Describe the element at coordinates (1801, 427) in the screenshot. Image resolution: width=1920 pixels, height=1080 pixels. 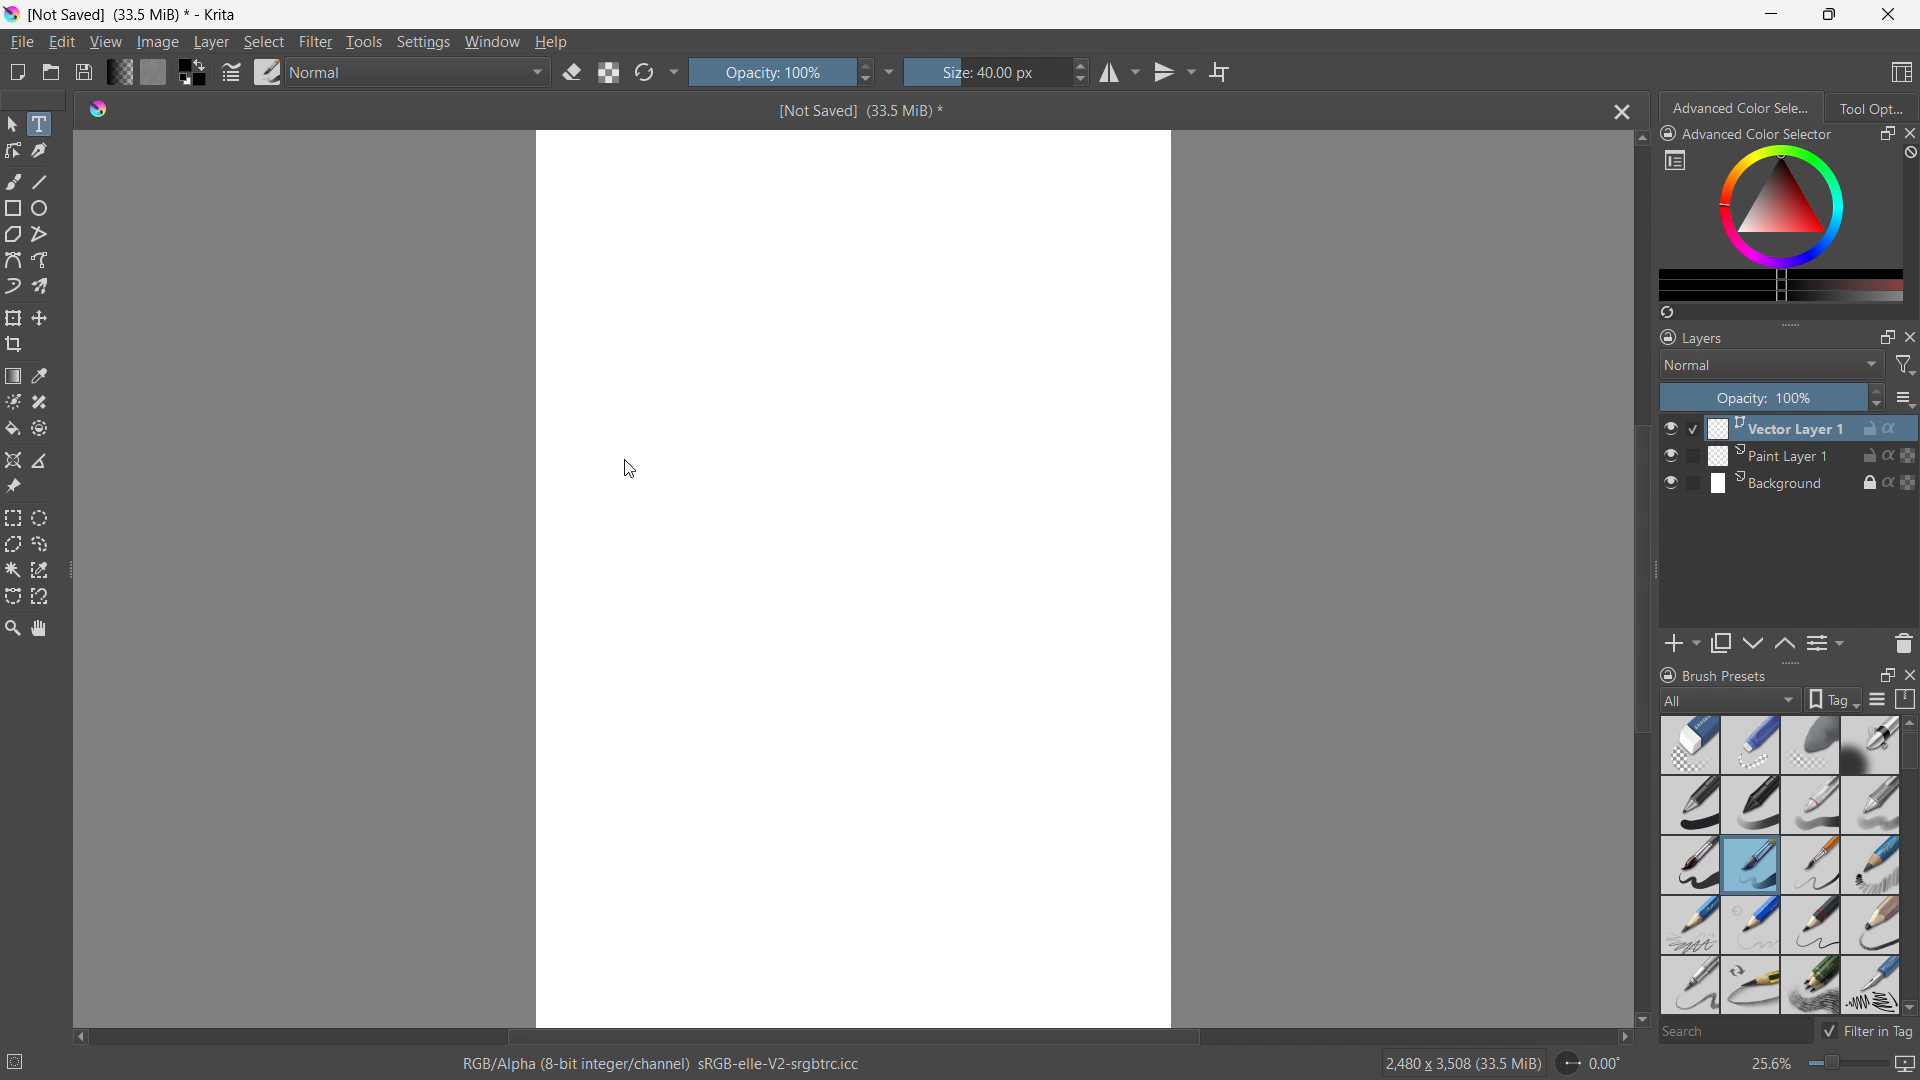
I see `Vector Layer 1` at that location.